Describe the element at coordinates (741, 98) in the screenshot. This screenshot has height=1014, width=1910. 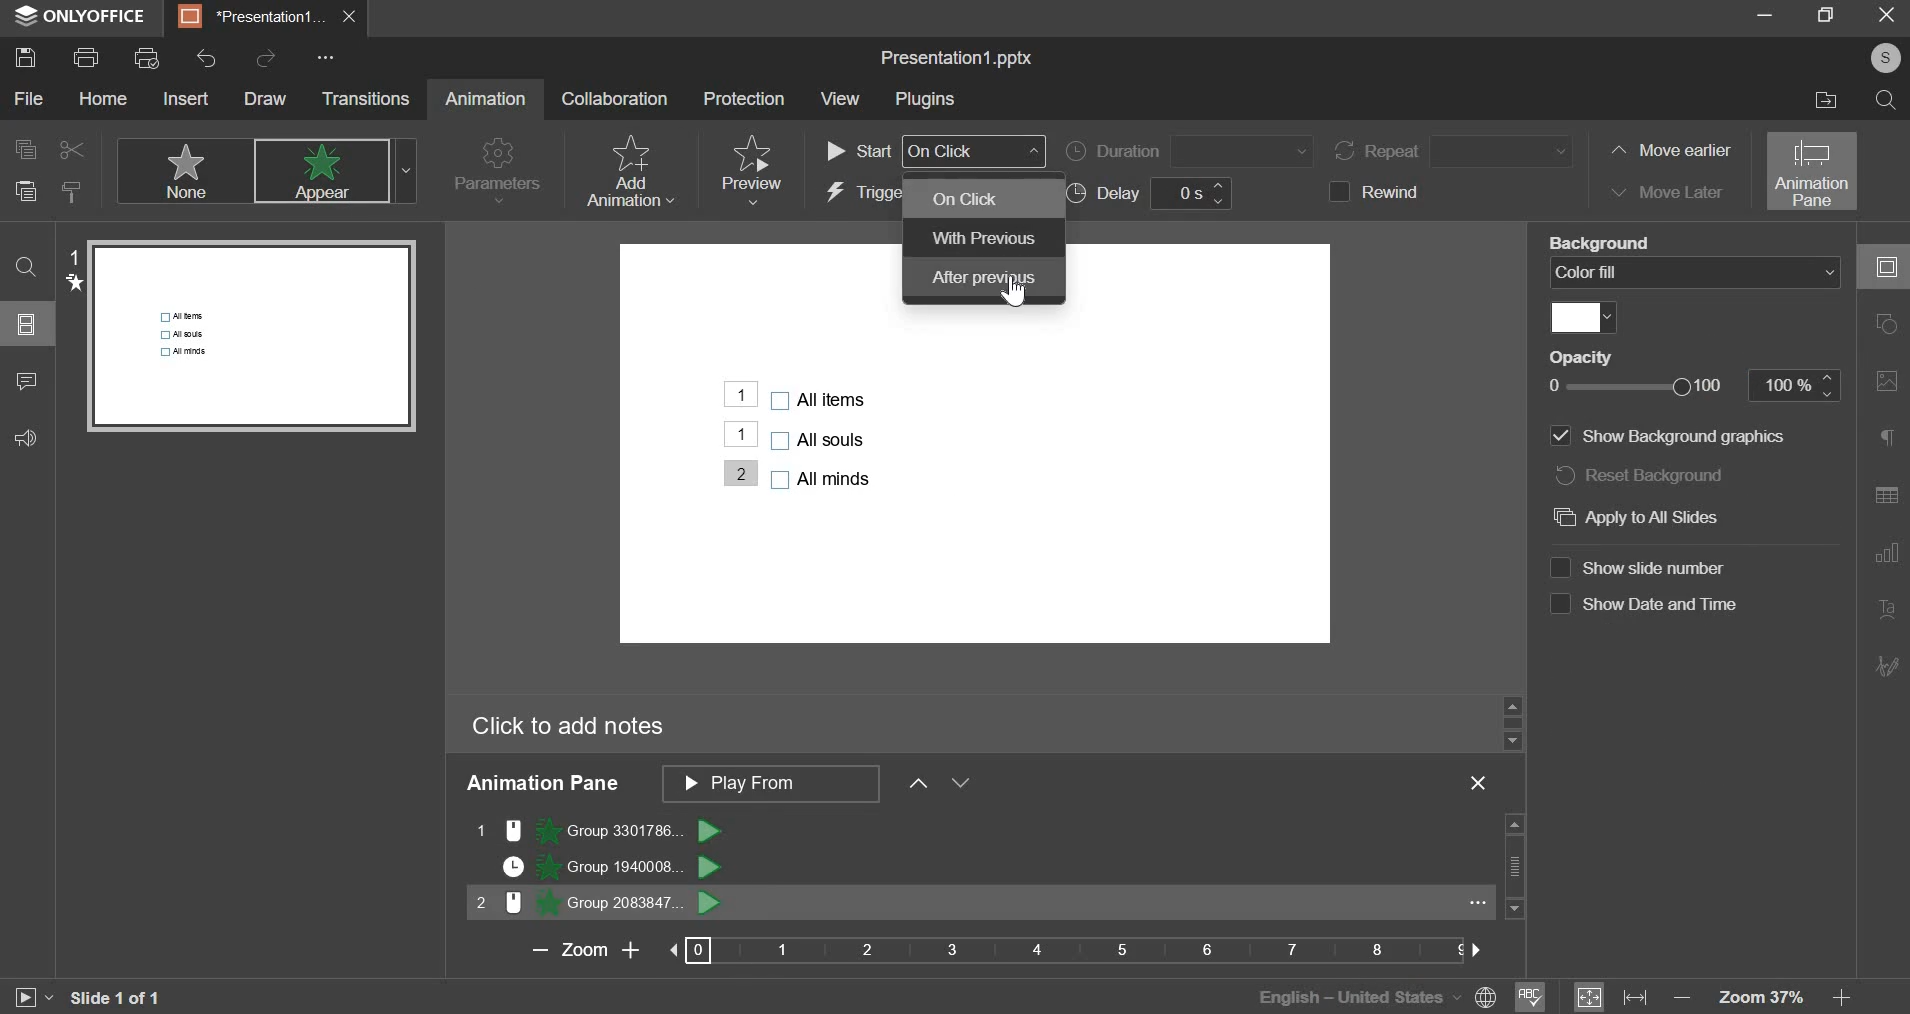
I see `protection` at that location.